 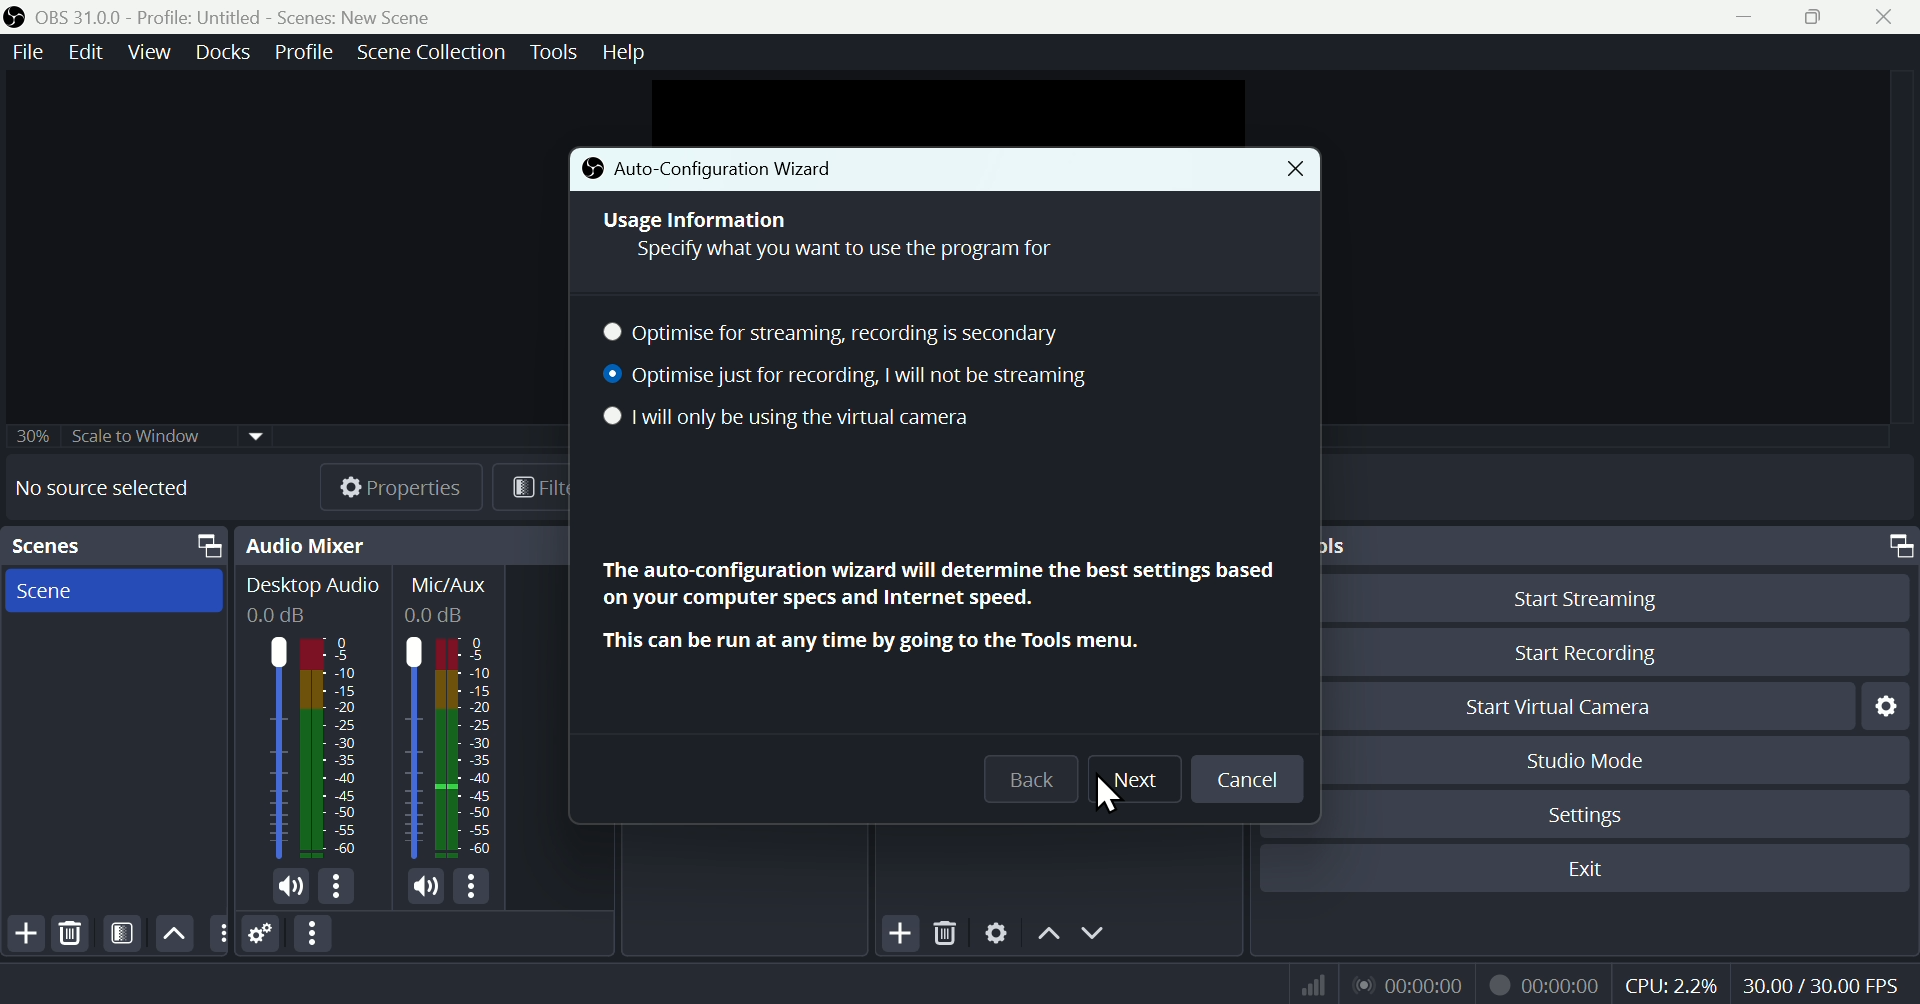 I want to click on Mic/Aux, so click(x=452, y=717).